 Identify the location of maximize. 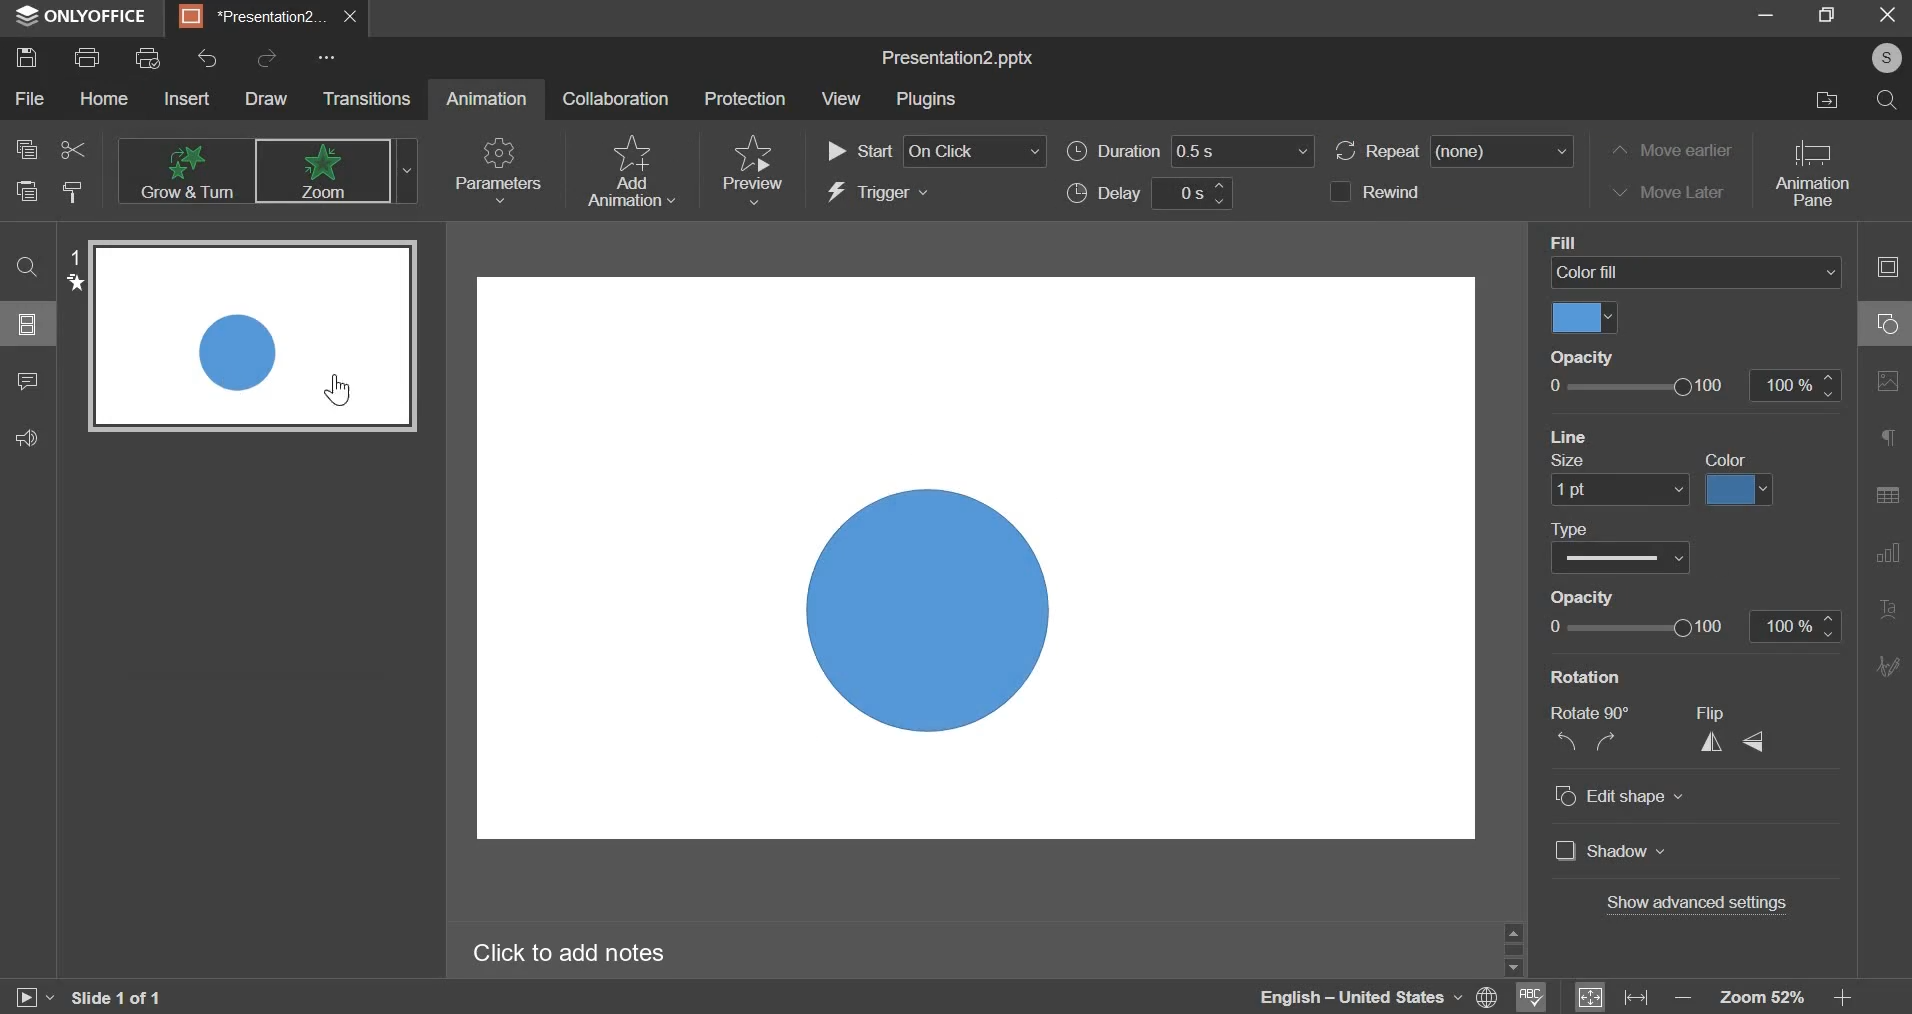
(1832, 15).